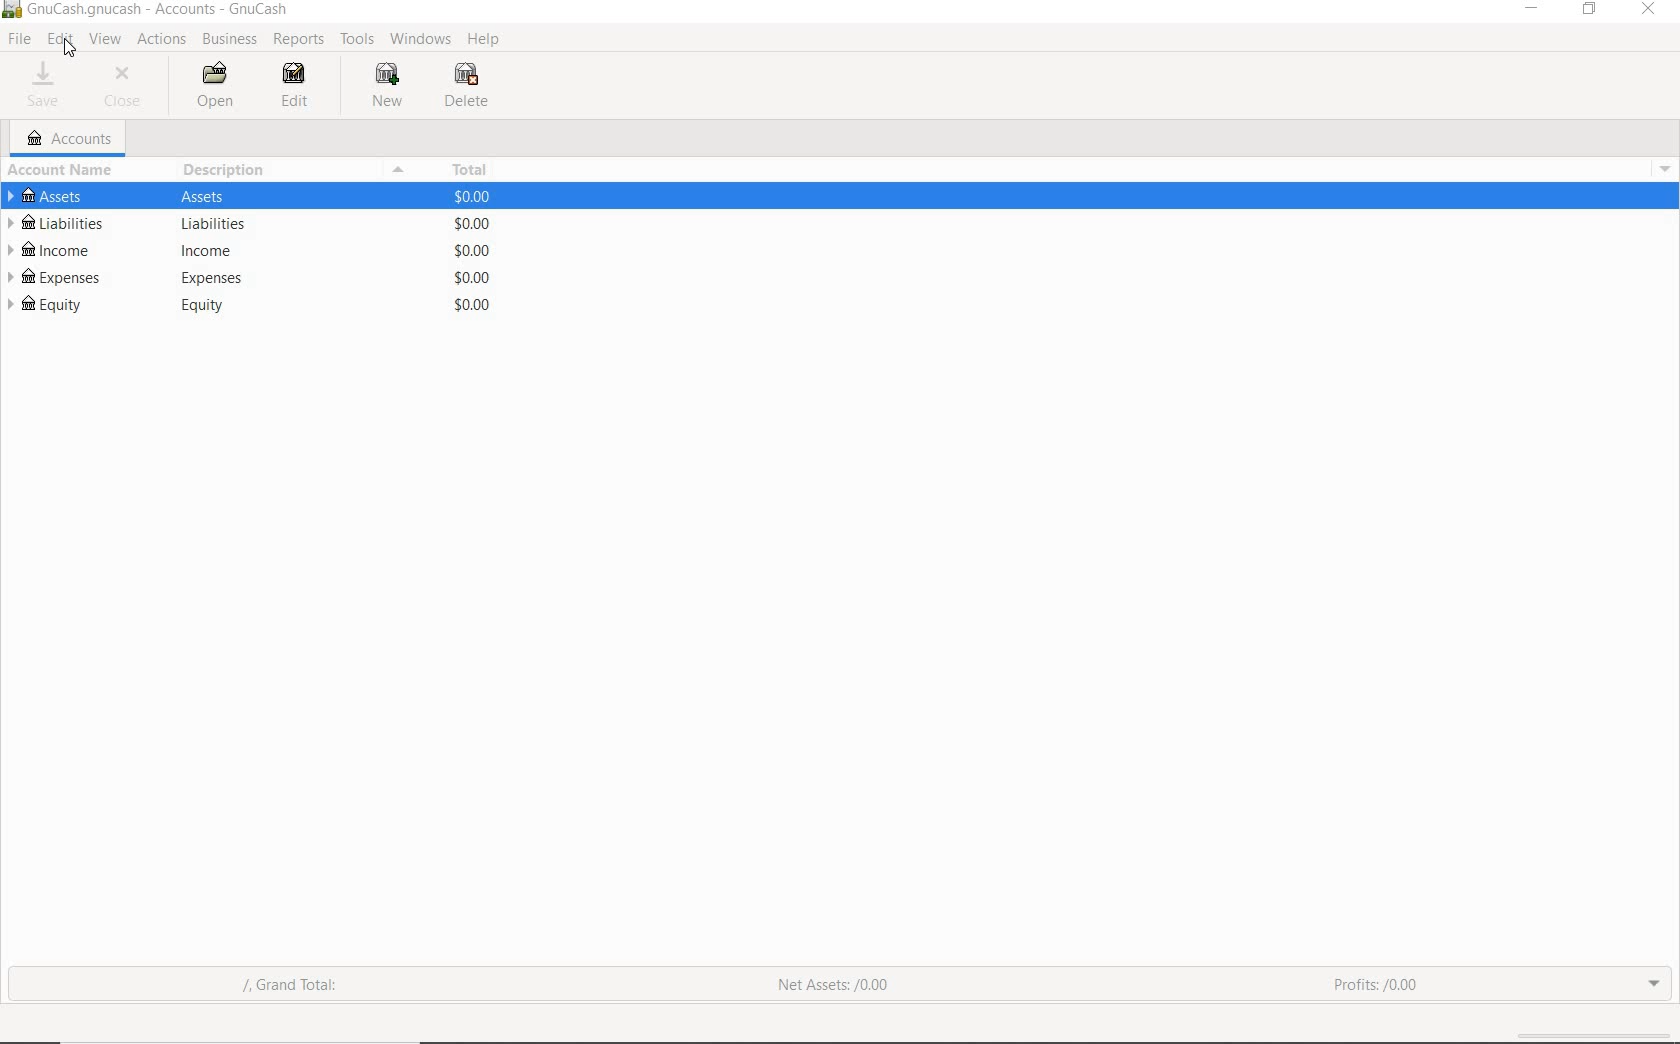 The width and height of the screenshot is (1680, 1044). Describe the element at coordinates (294, 84) in the screenshot. I see `EDIT` at that location.